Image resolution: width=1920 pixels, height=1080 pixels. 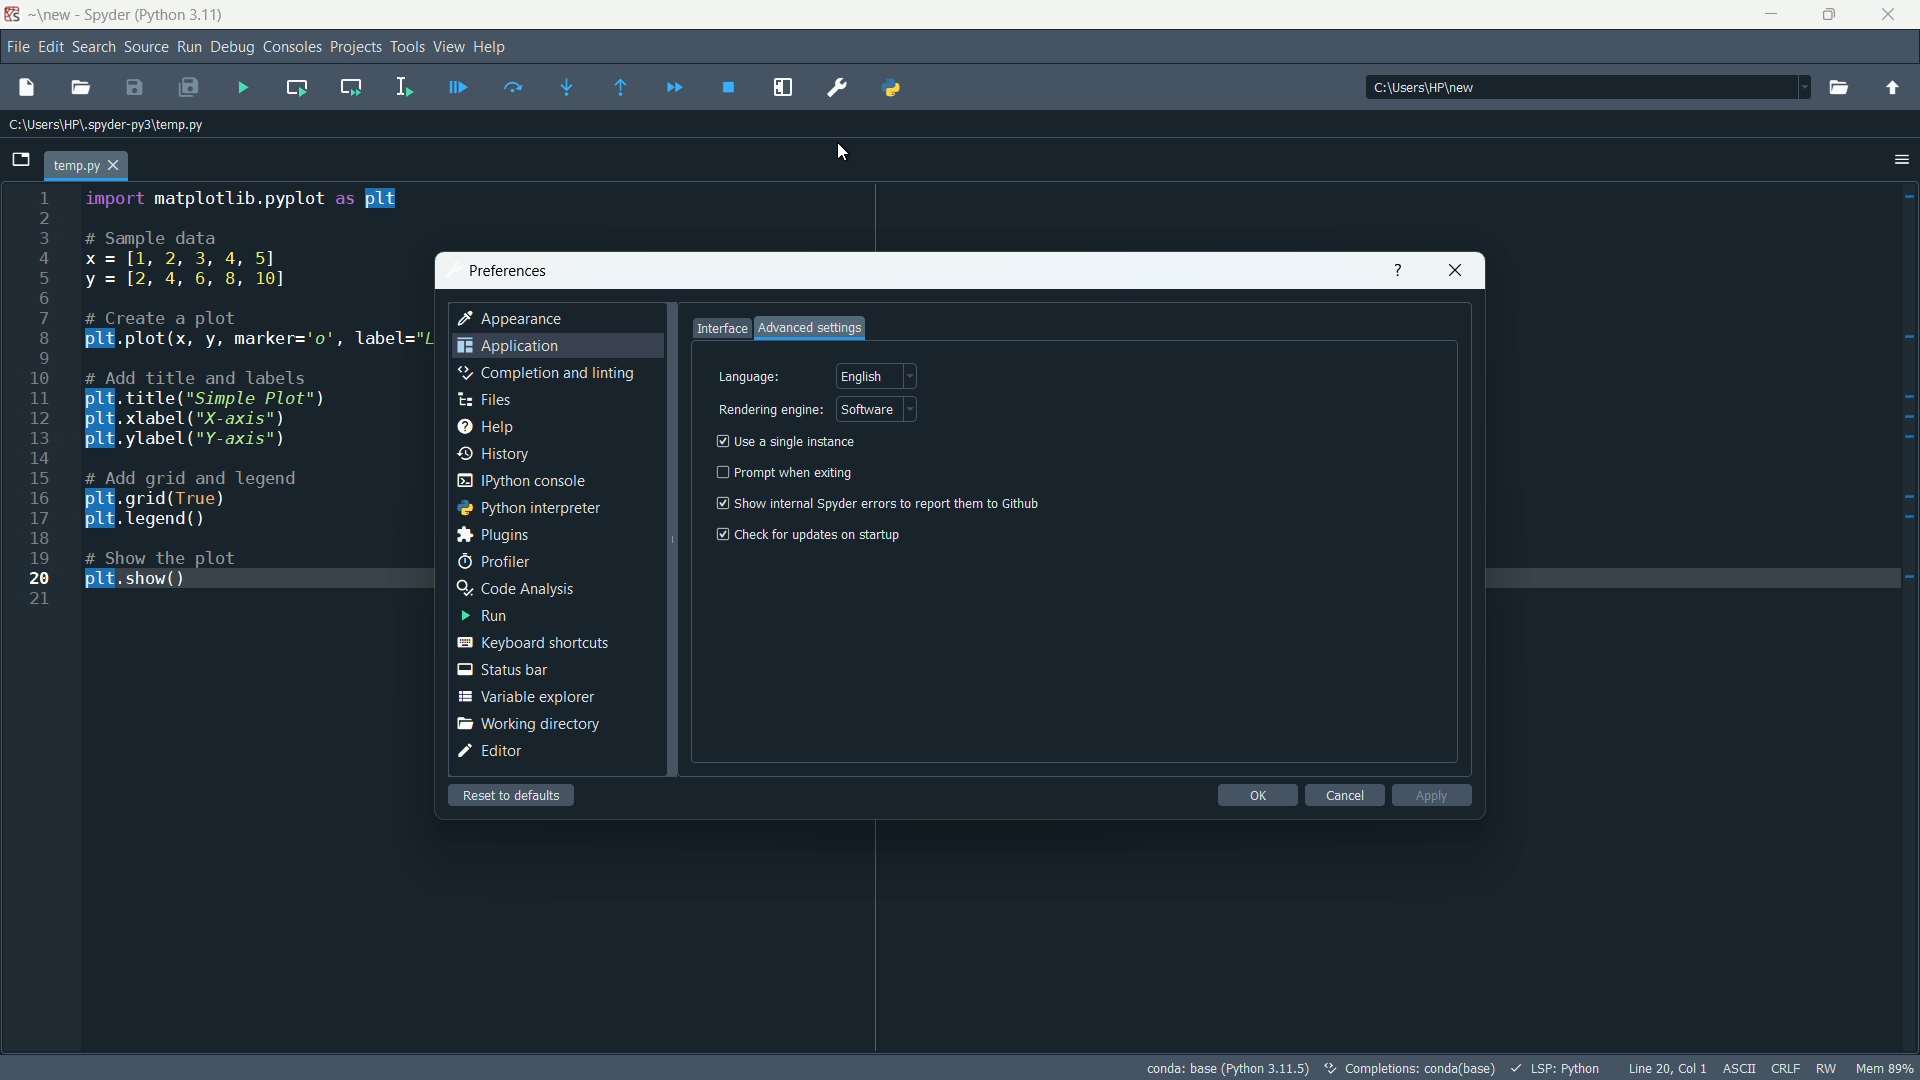 What do you see at coordinates (878, 503) in the screenshot?
I see `show instead spyder errors to report them to github` at bounding box center [878, 503].